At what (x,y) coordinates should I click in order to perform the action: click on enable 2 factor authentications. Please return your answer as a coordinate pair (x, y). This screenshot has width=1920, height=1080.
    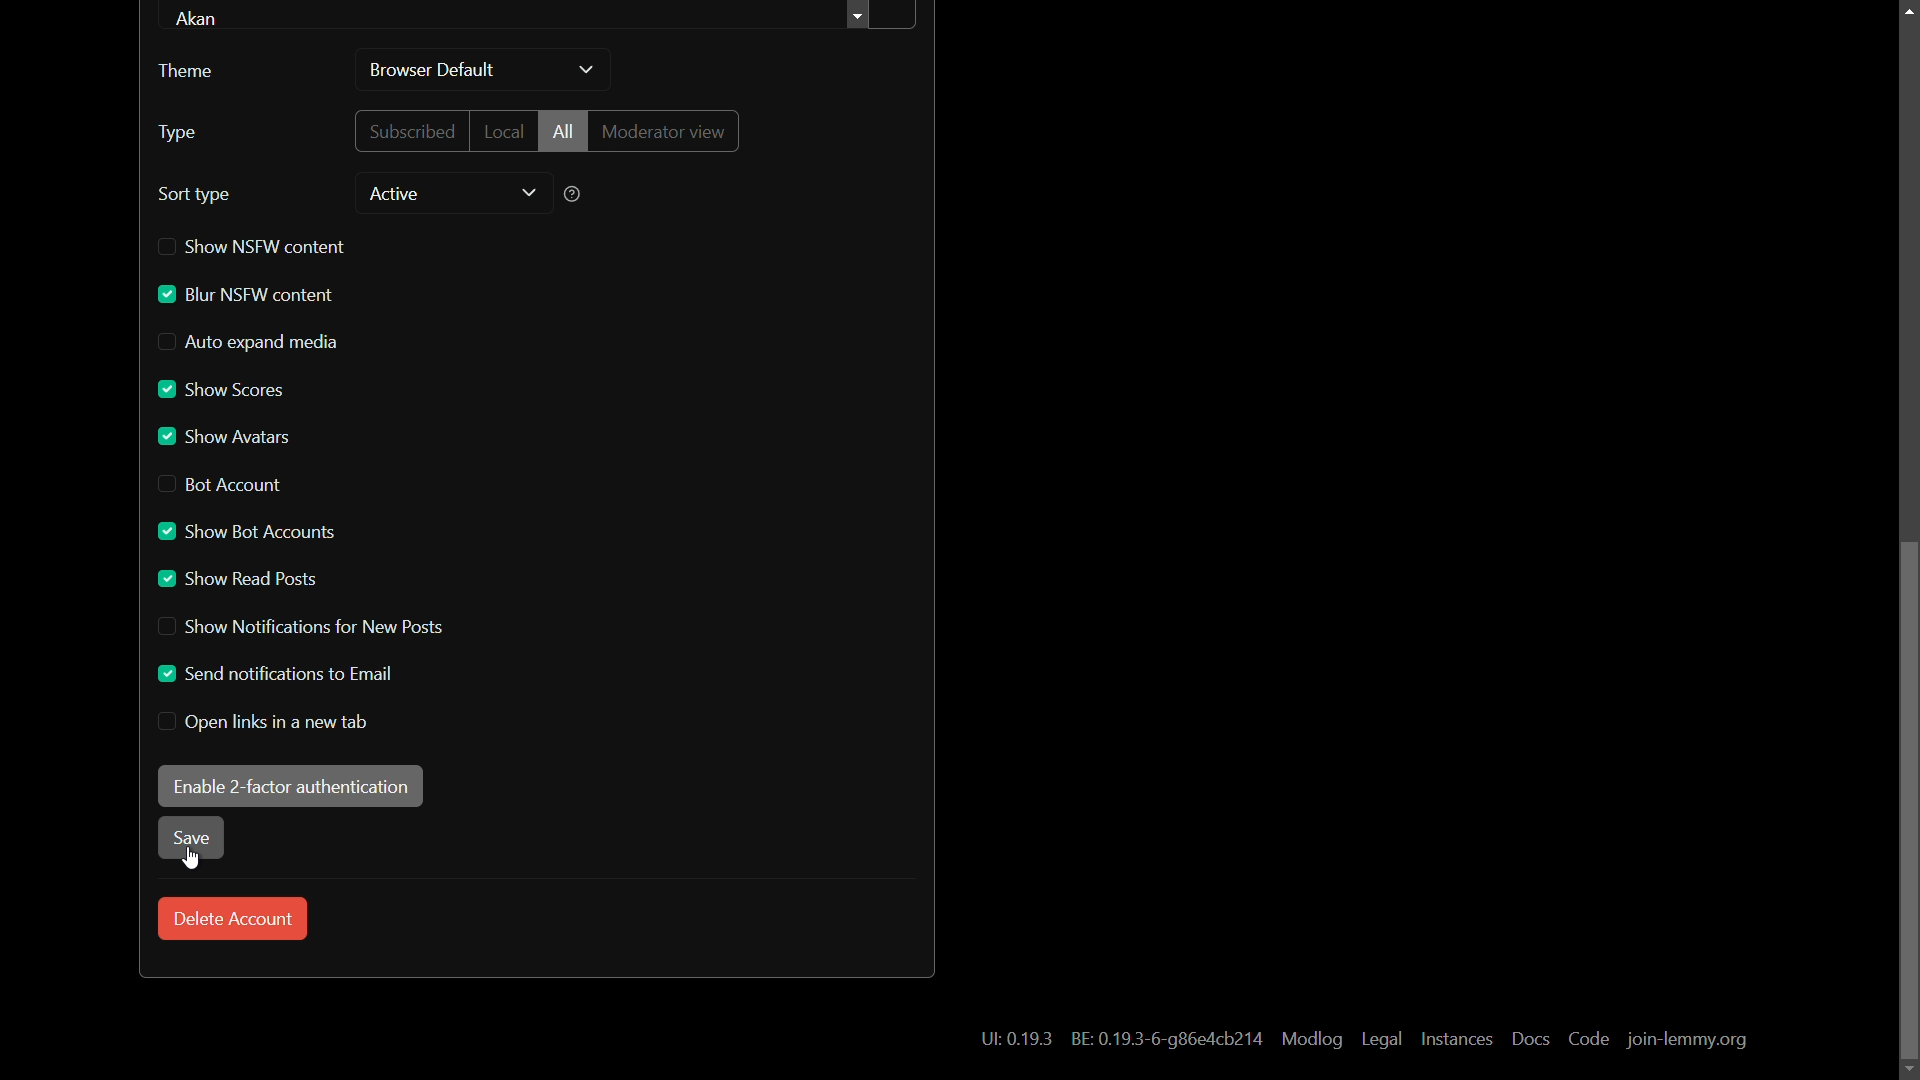
    Looking at the image, I should click on (290, 785).